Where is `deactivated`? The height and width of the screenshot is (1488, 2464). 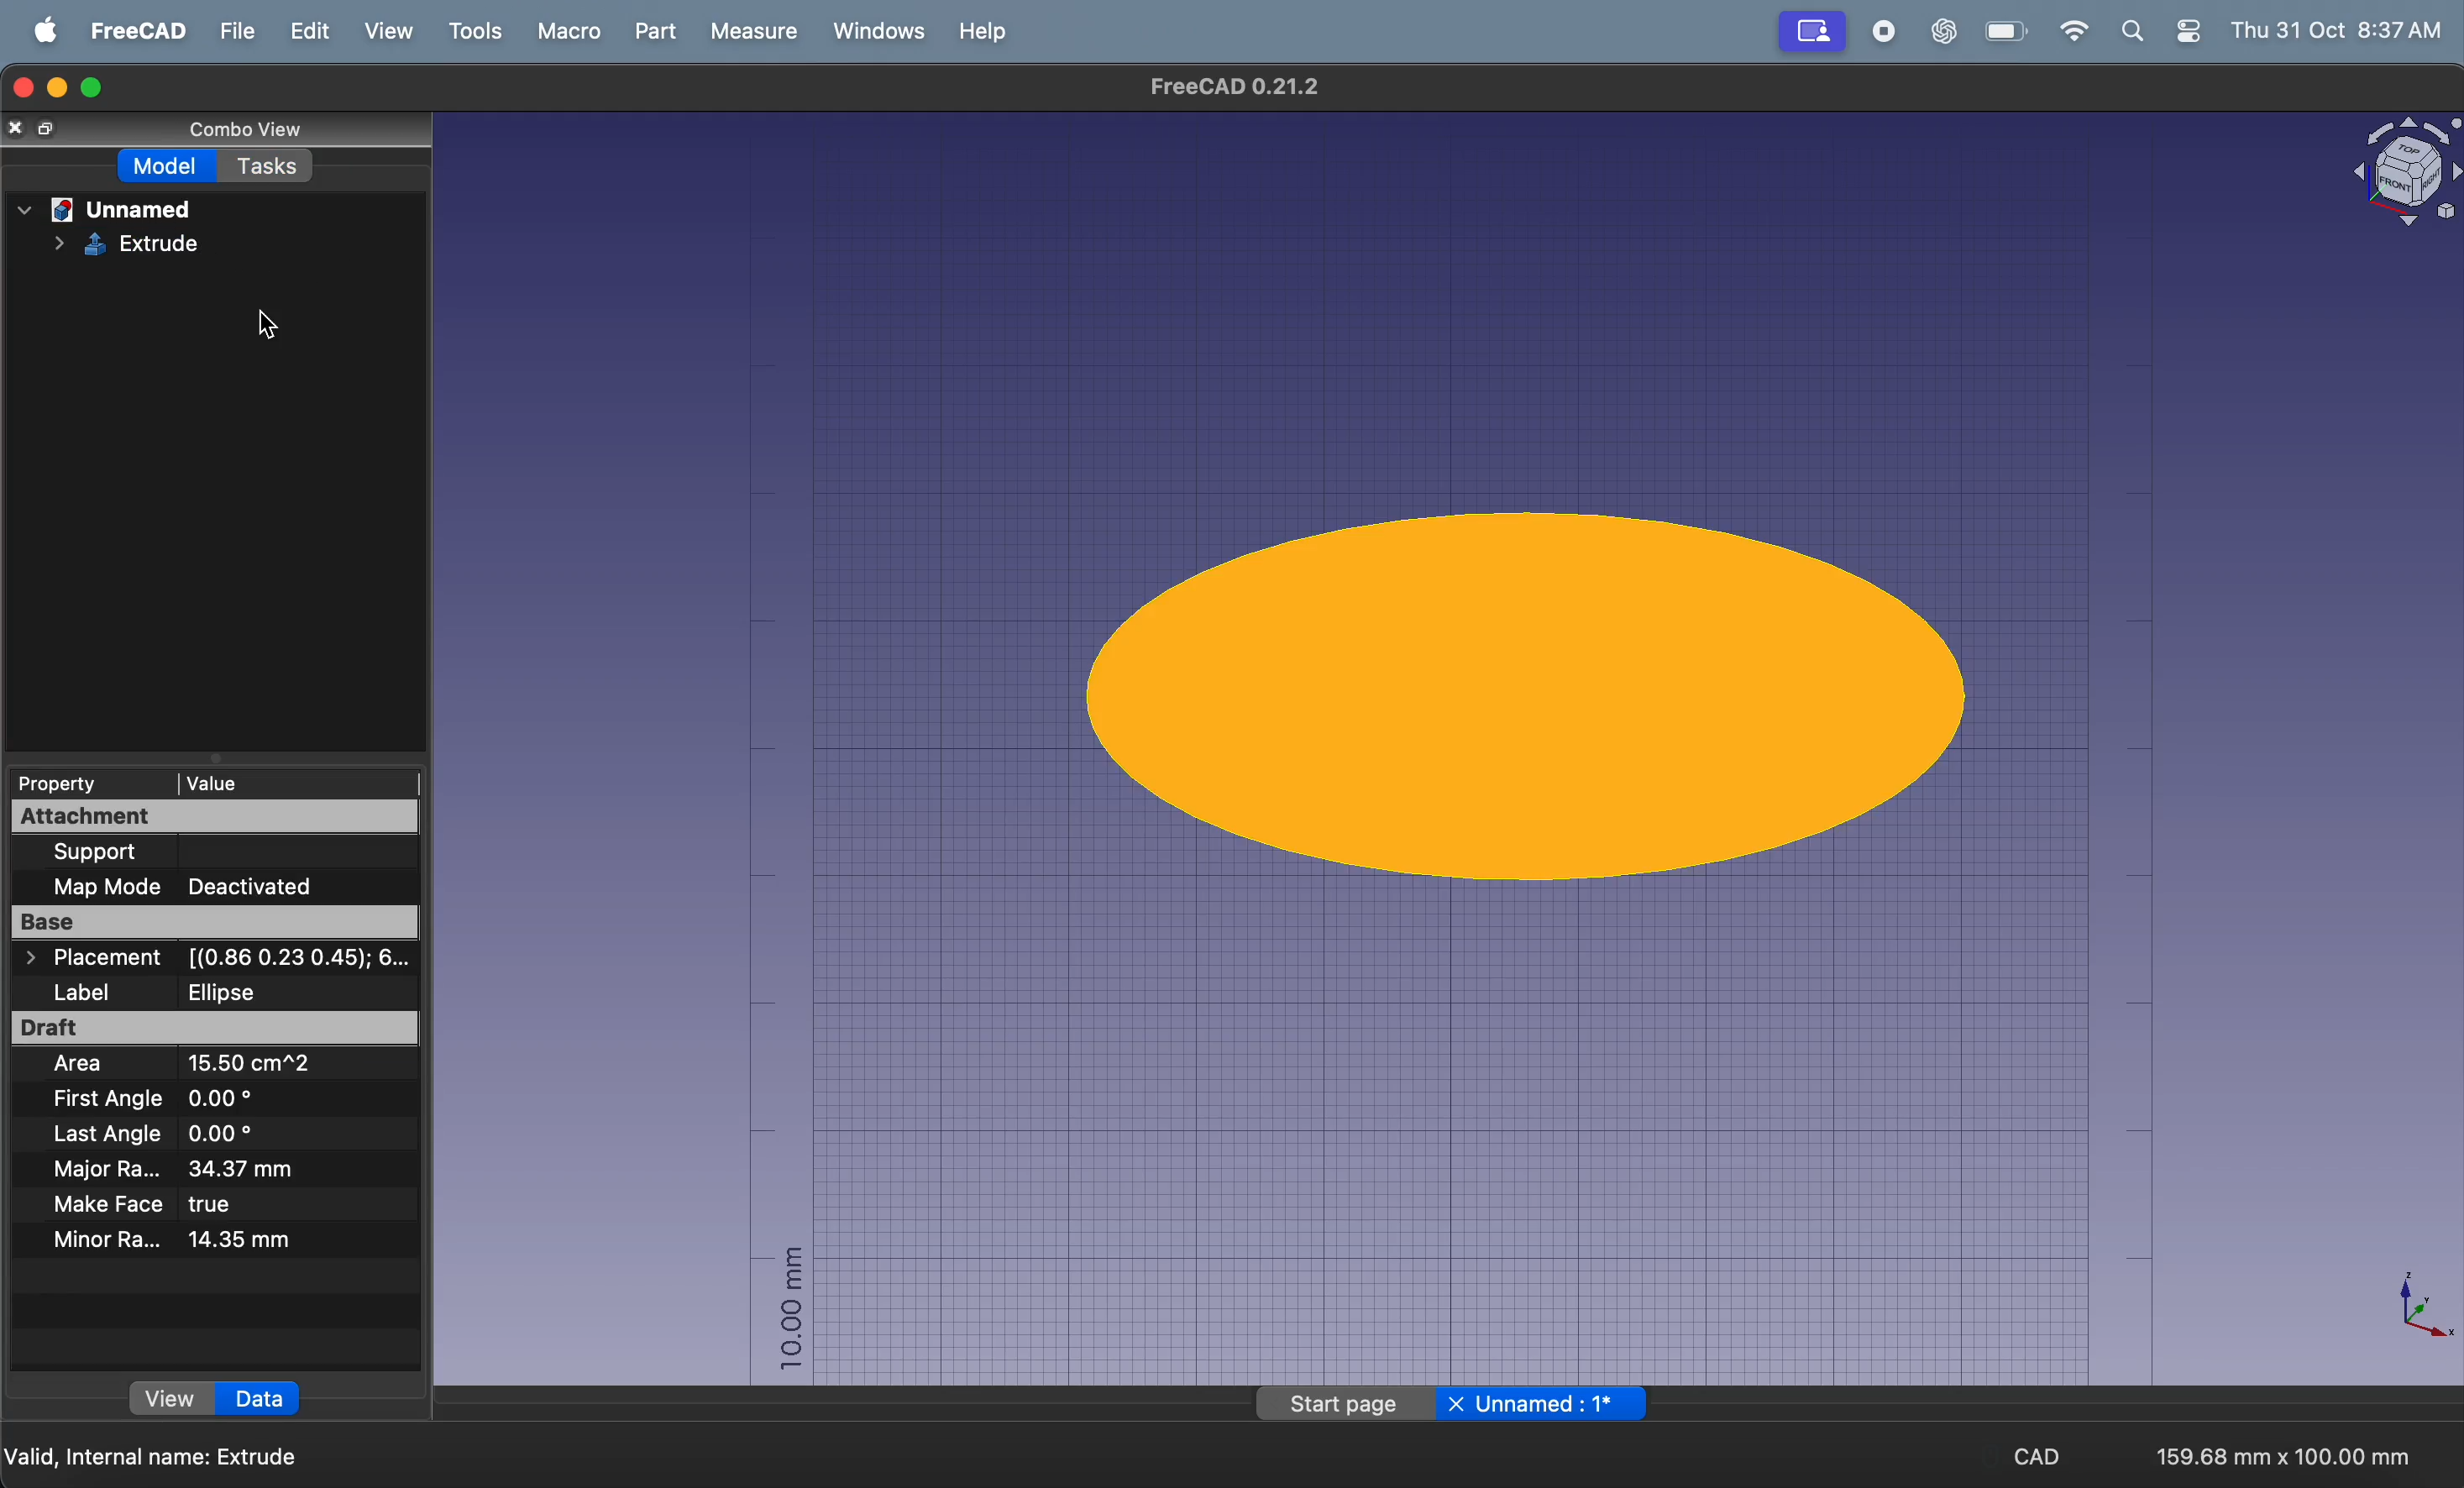
deactivated is located at coordinates (268, 888).